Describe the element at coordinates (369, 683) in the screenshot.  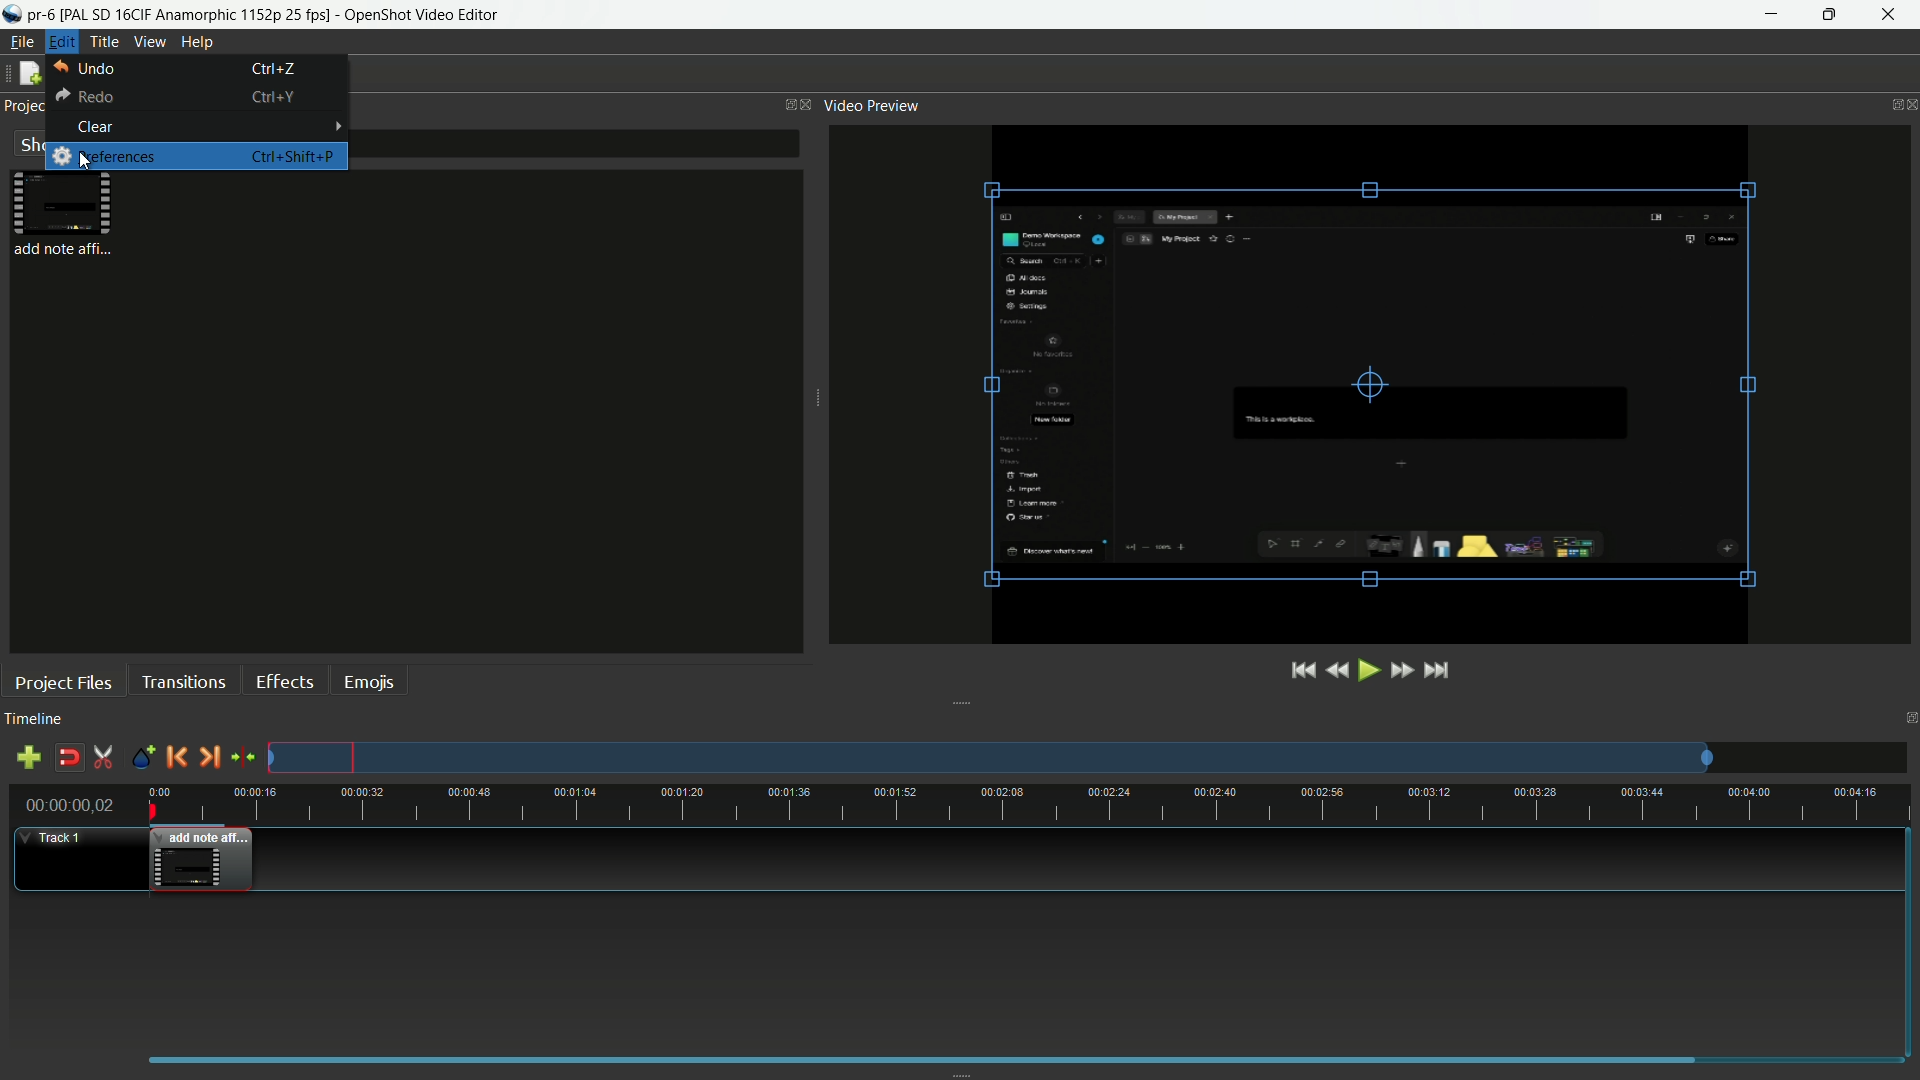
I see `emojis` at that location.